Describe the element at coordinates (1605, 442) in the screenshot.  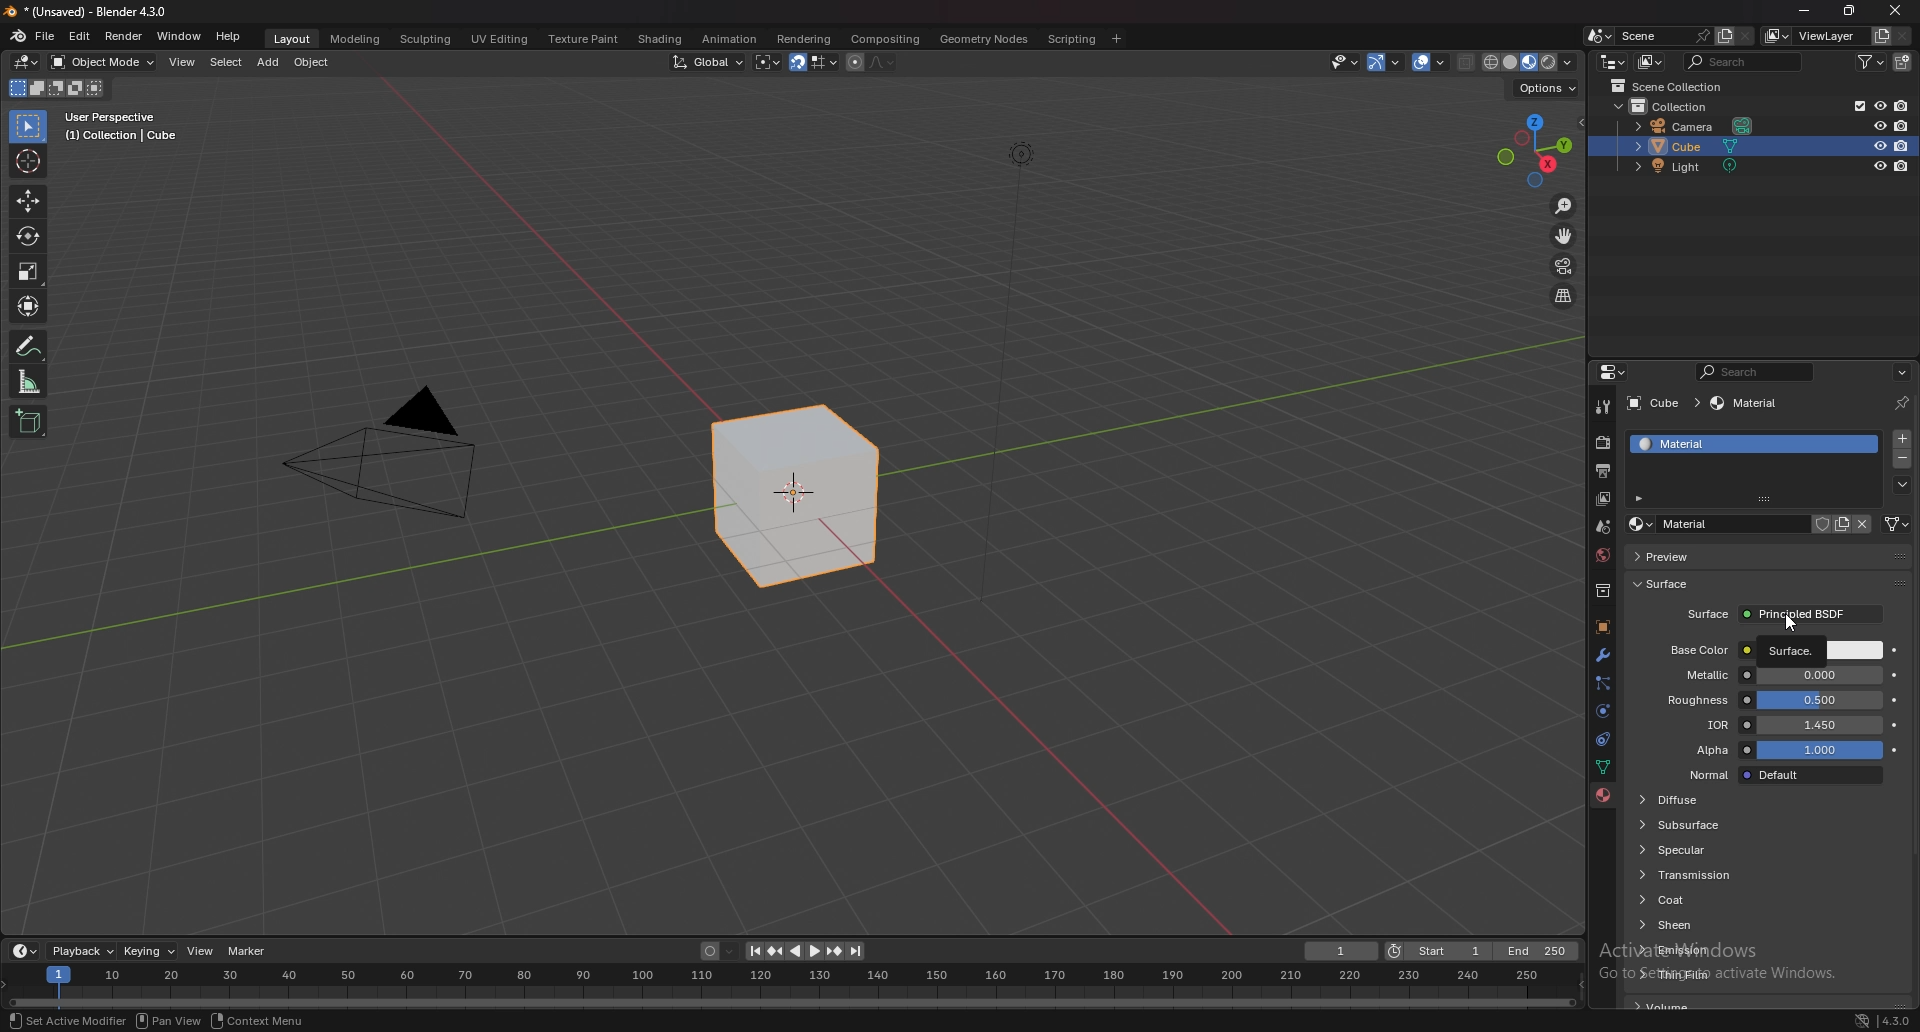
I see `render` at that location.